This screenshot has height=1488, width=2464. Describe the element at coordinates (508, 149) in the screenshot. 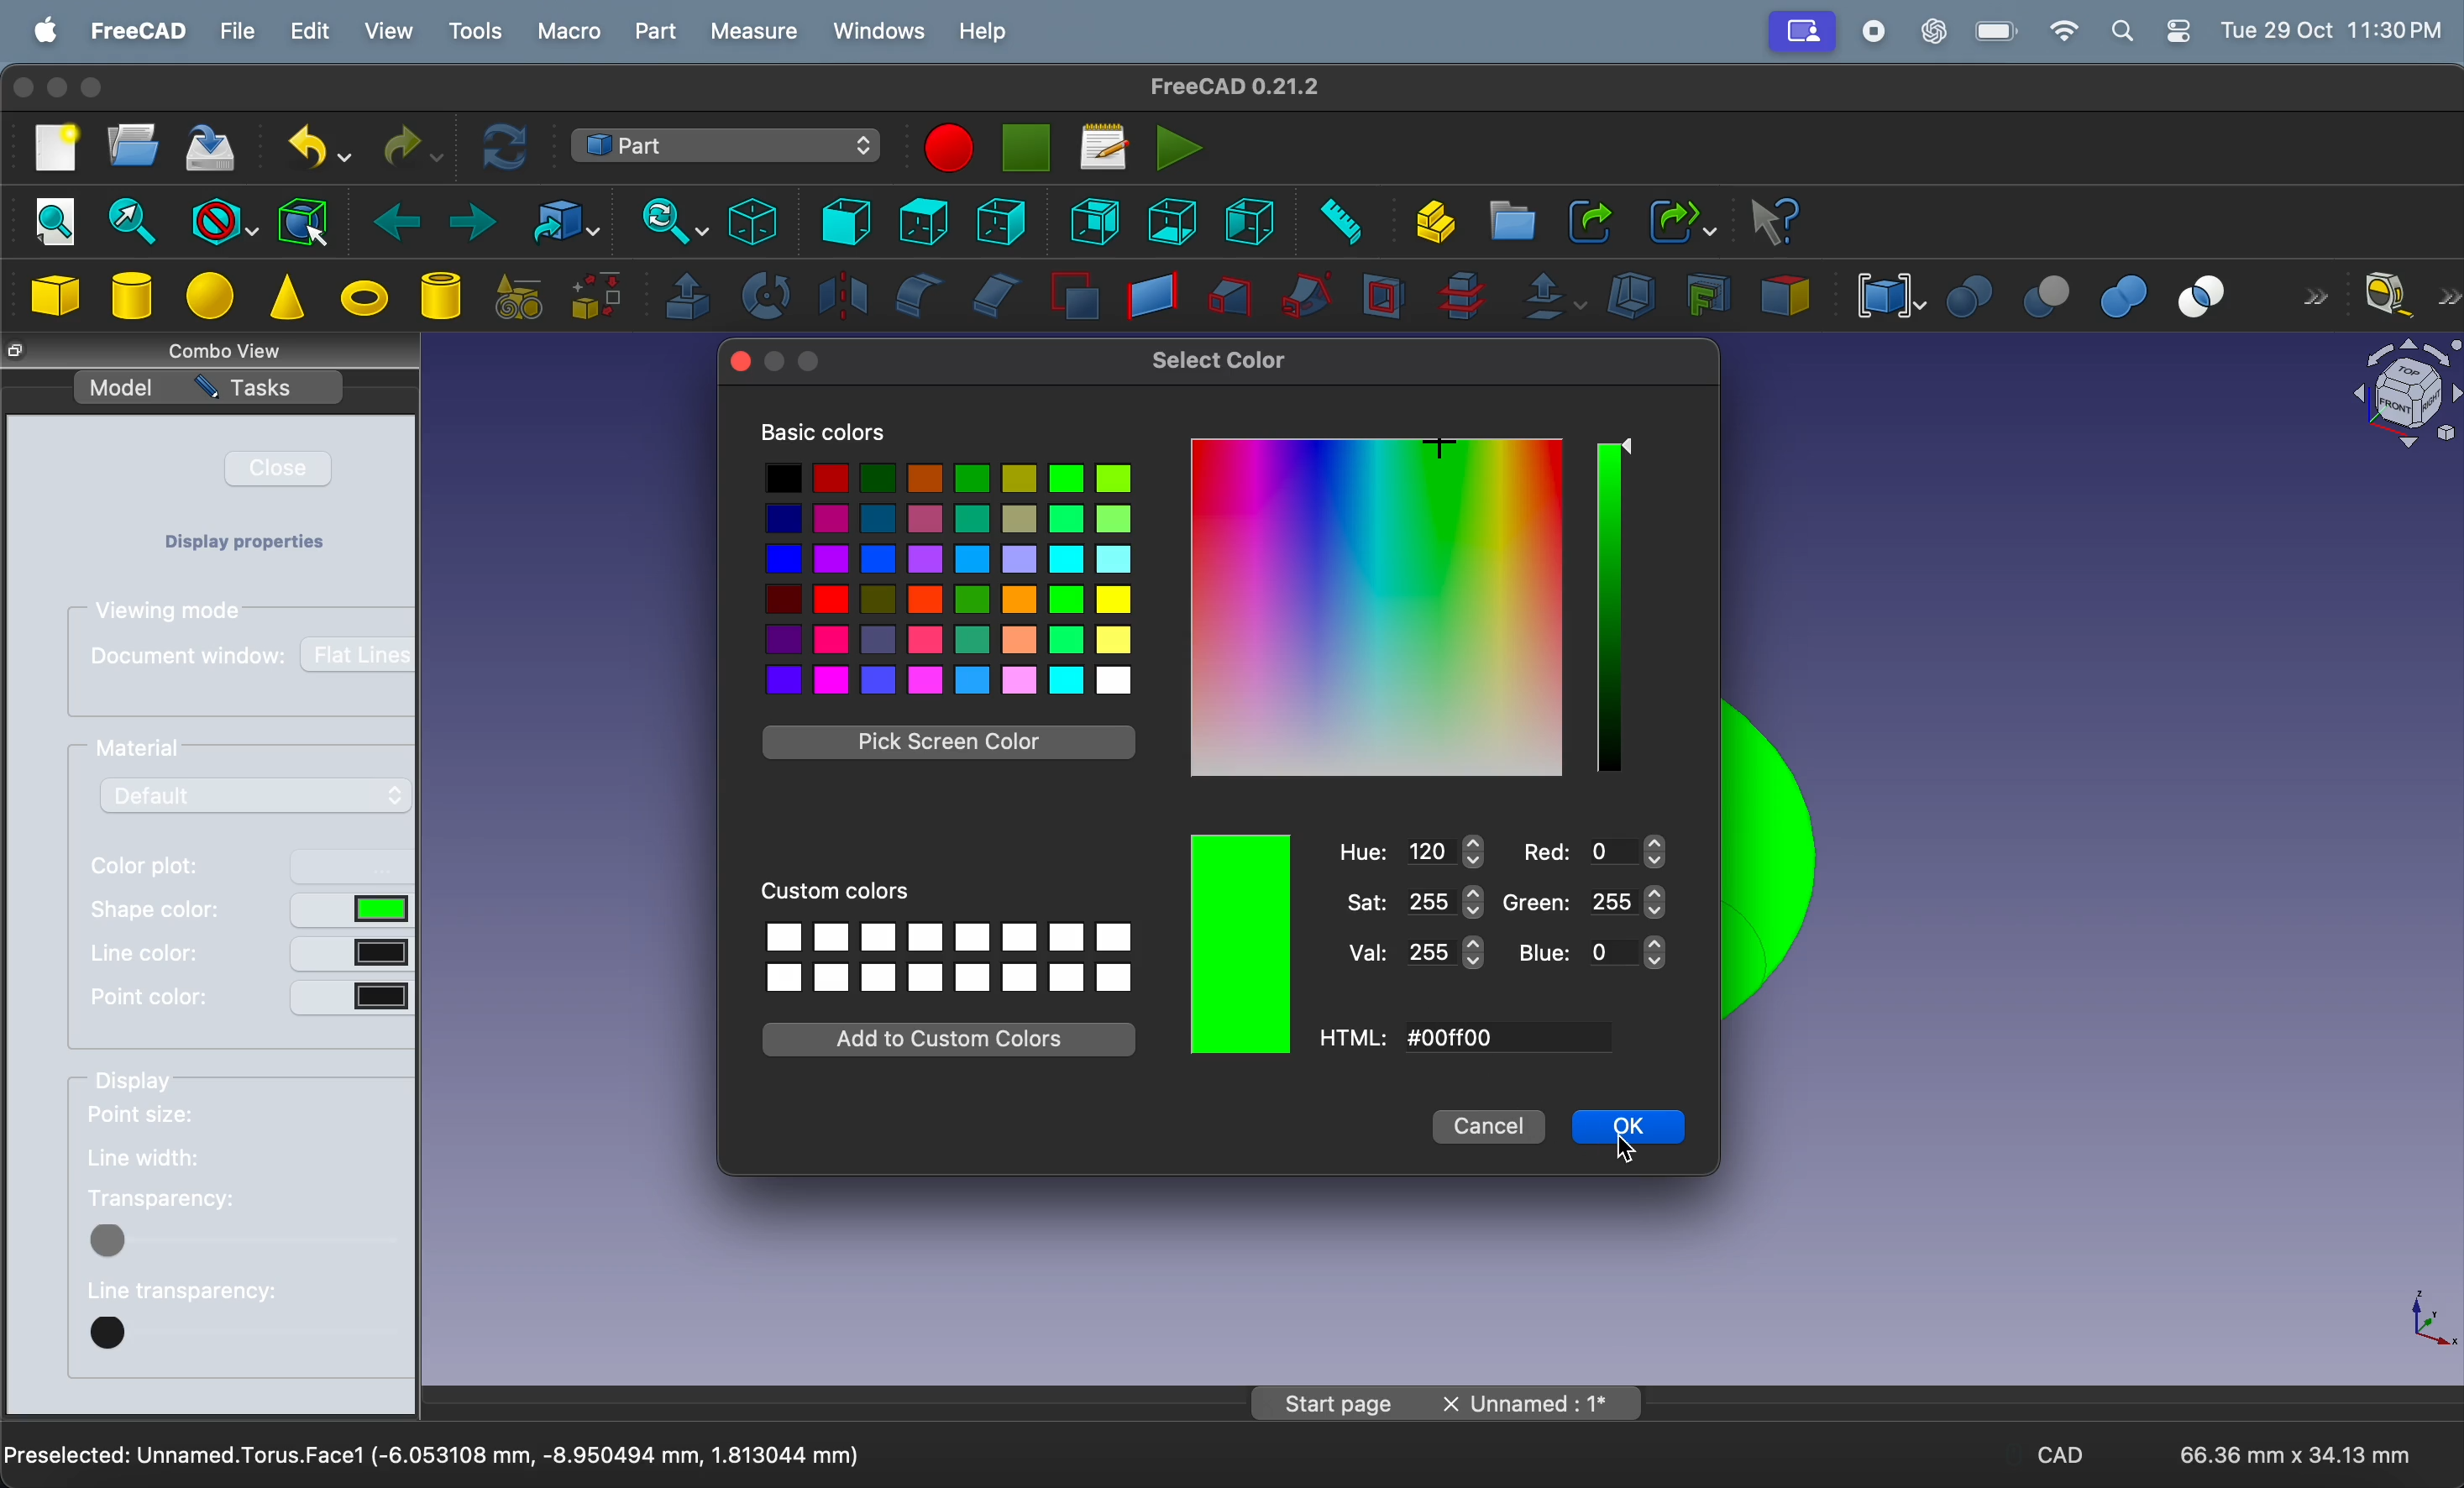

I see `refresh` at that location.